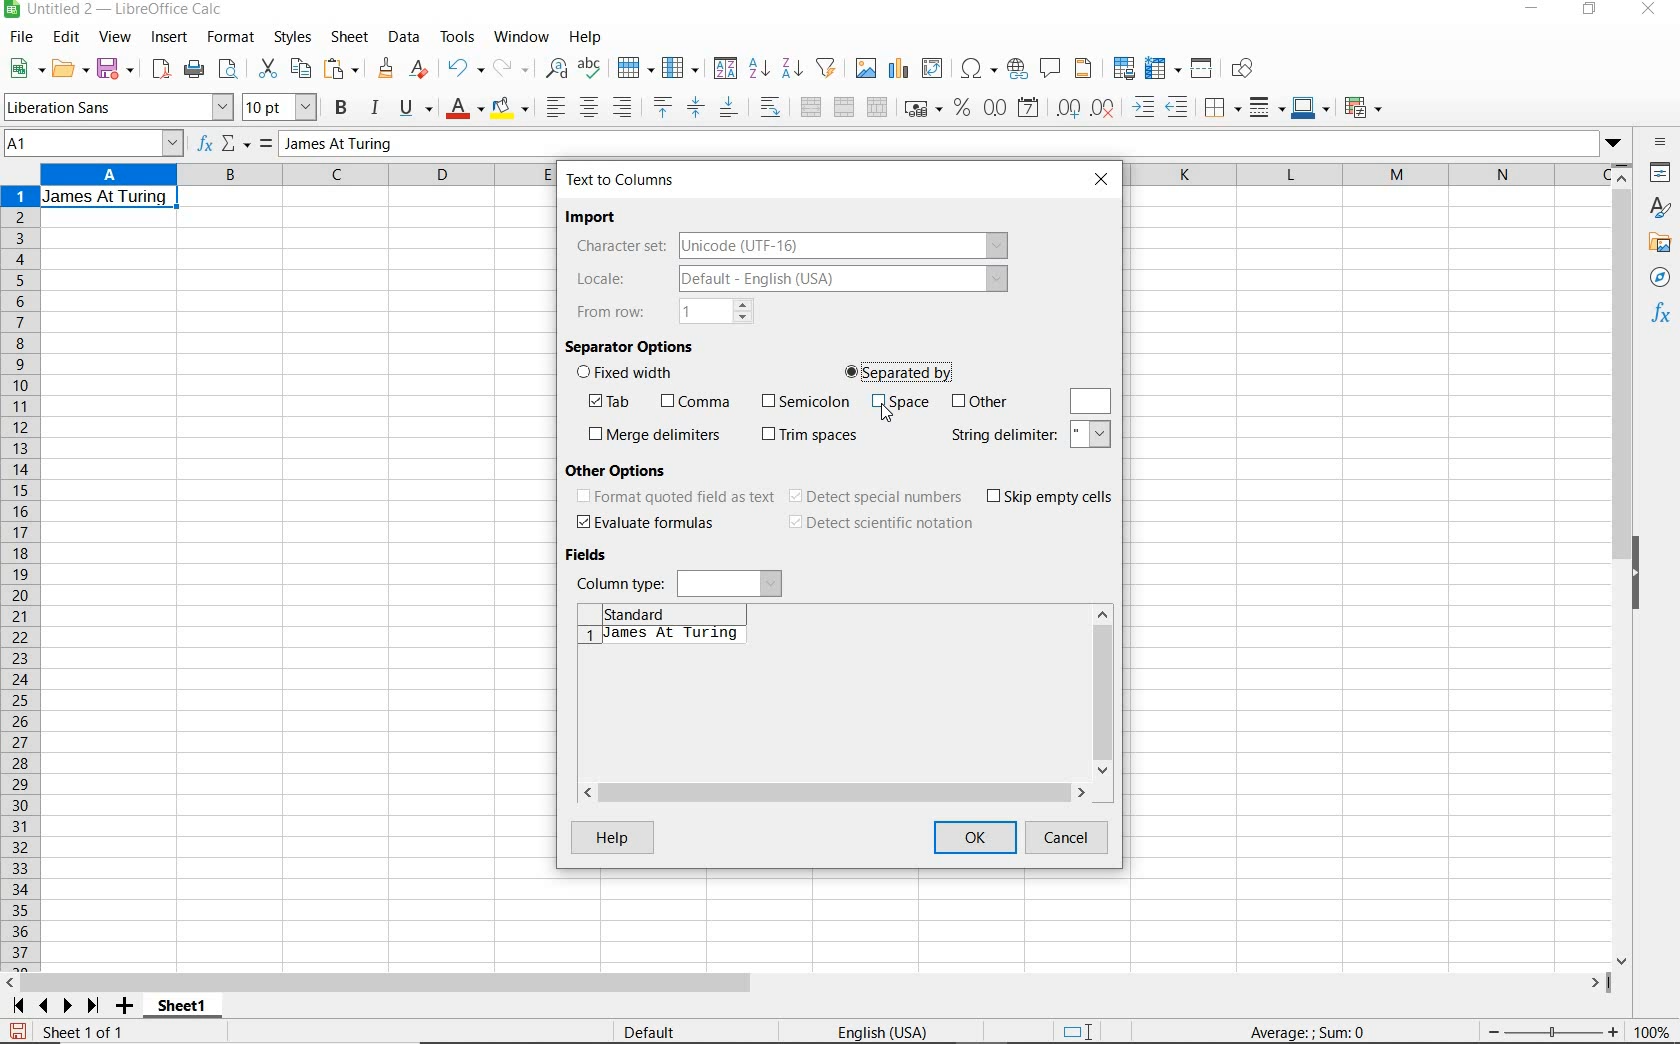 This screenshot has width=1680, height=1044. I want to click on minimize, so click(1531, 11).